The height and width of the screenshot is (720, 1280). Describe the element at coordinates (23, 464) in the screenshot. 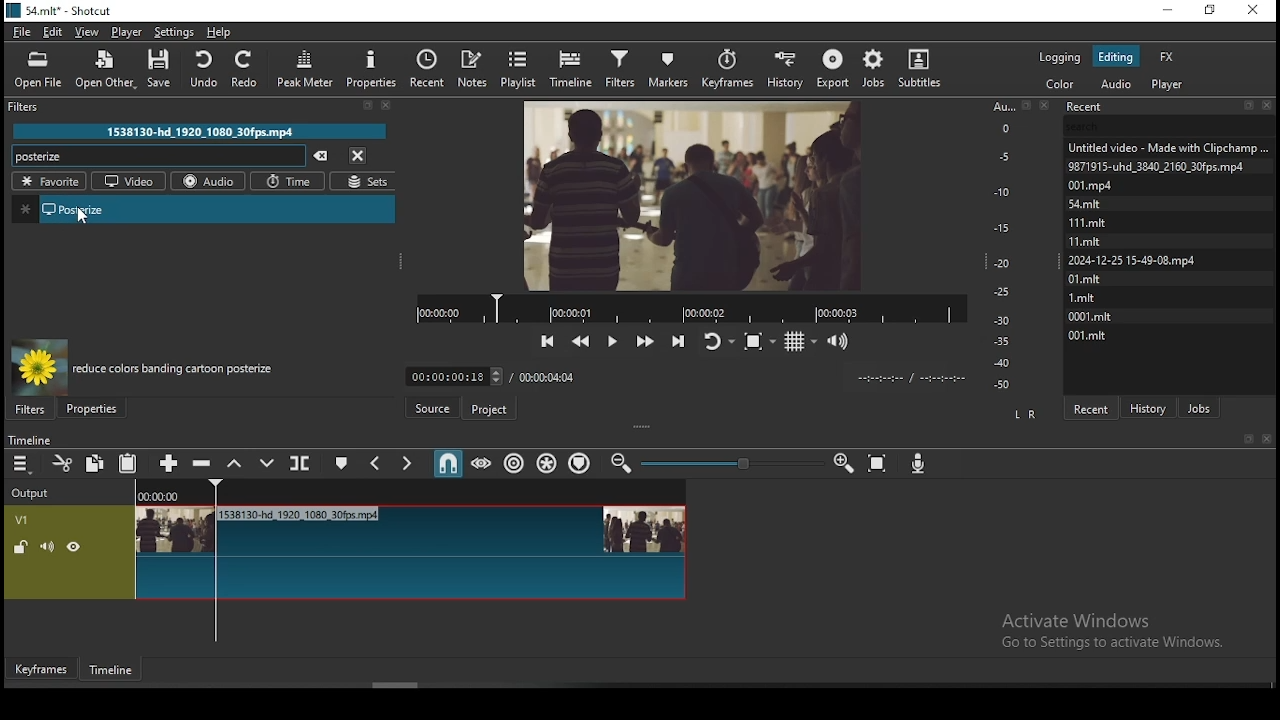

I see `timeline menu` at that location.